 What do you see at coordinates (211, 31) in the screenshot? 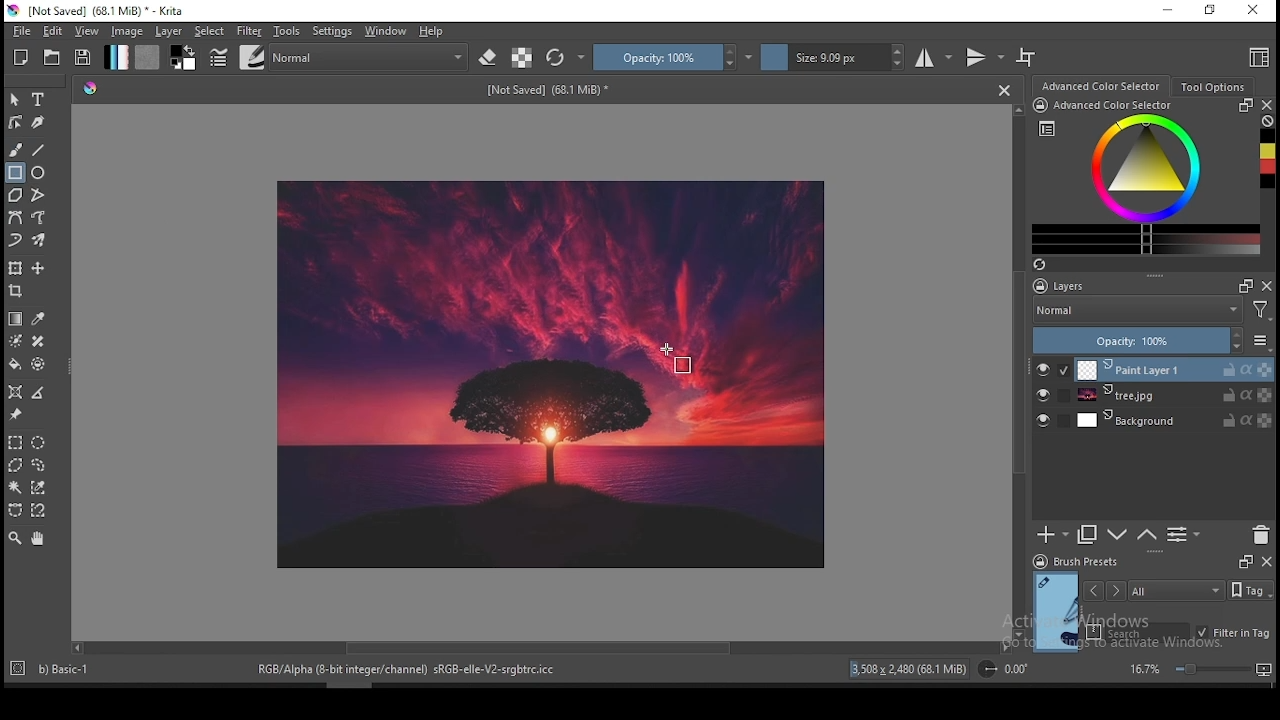
I see `select` at bounding box center [211, 31].